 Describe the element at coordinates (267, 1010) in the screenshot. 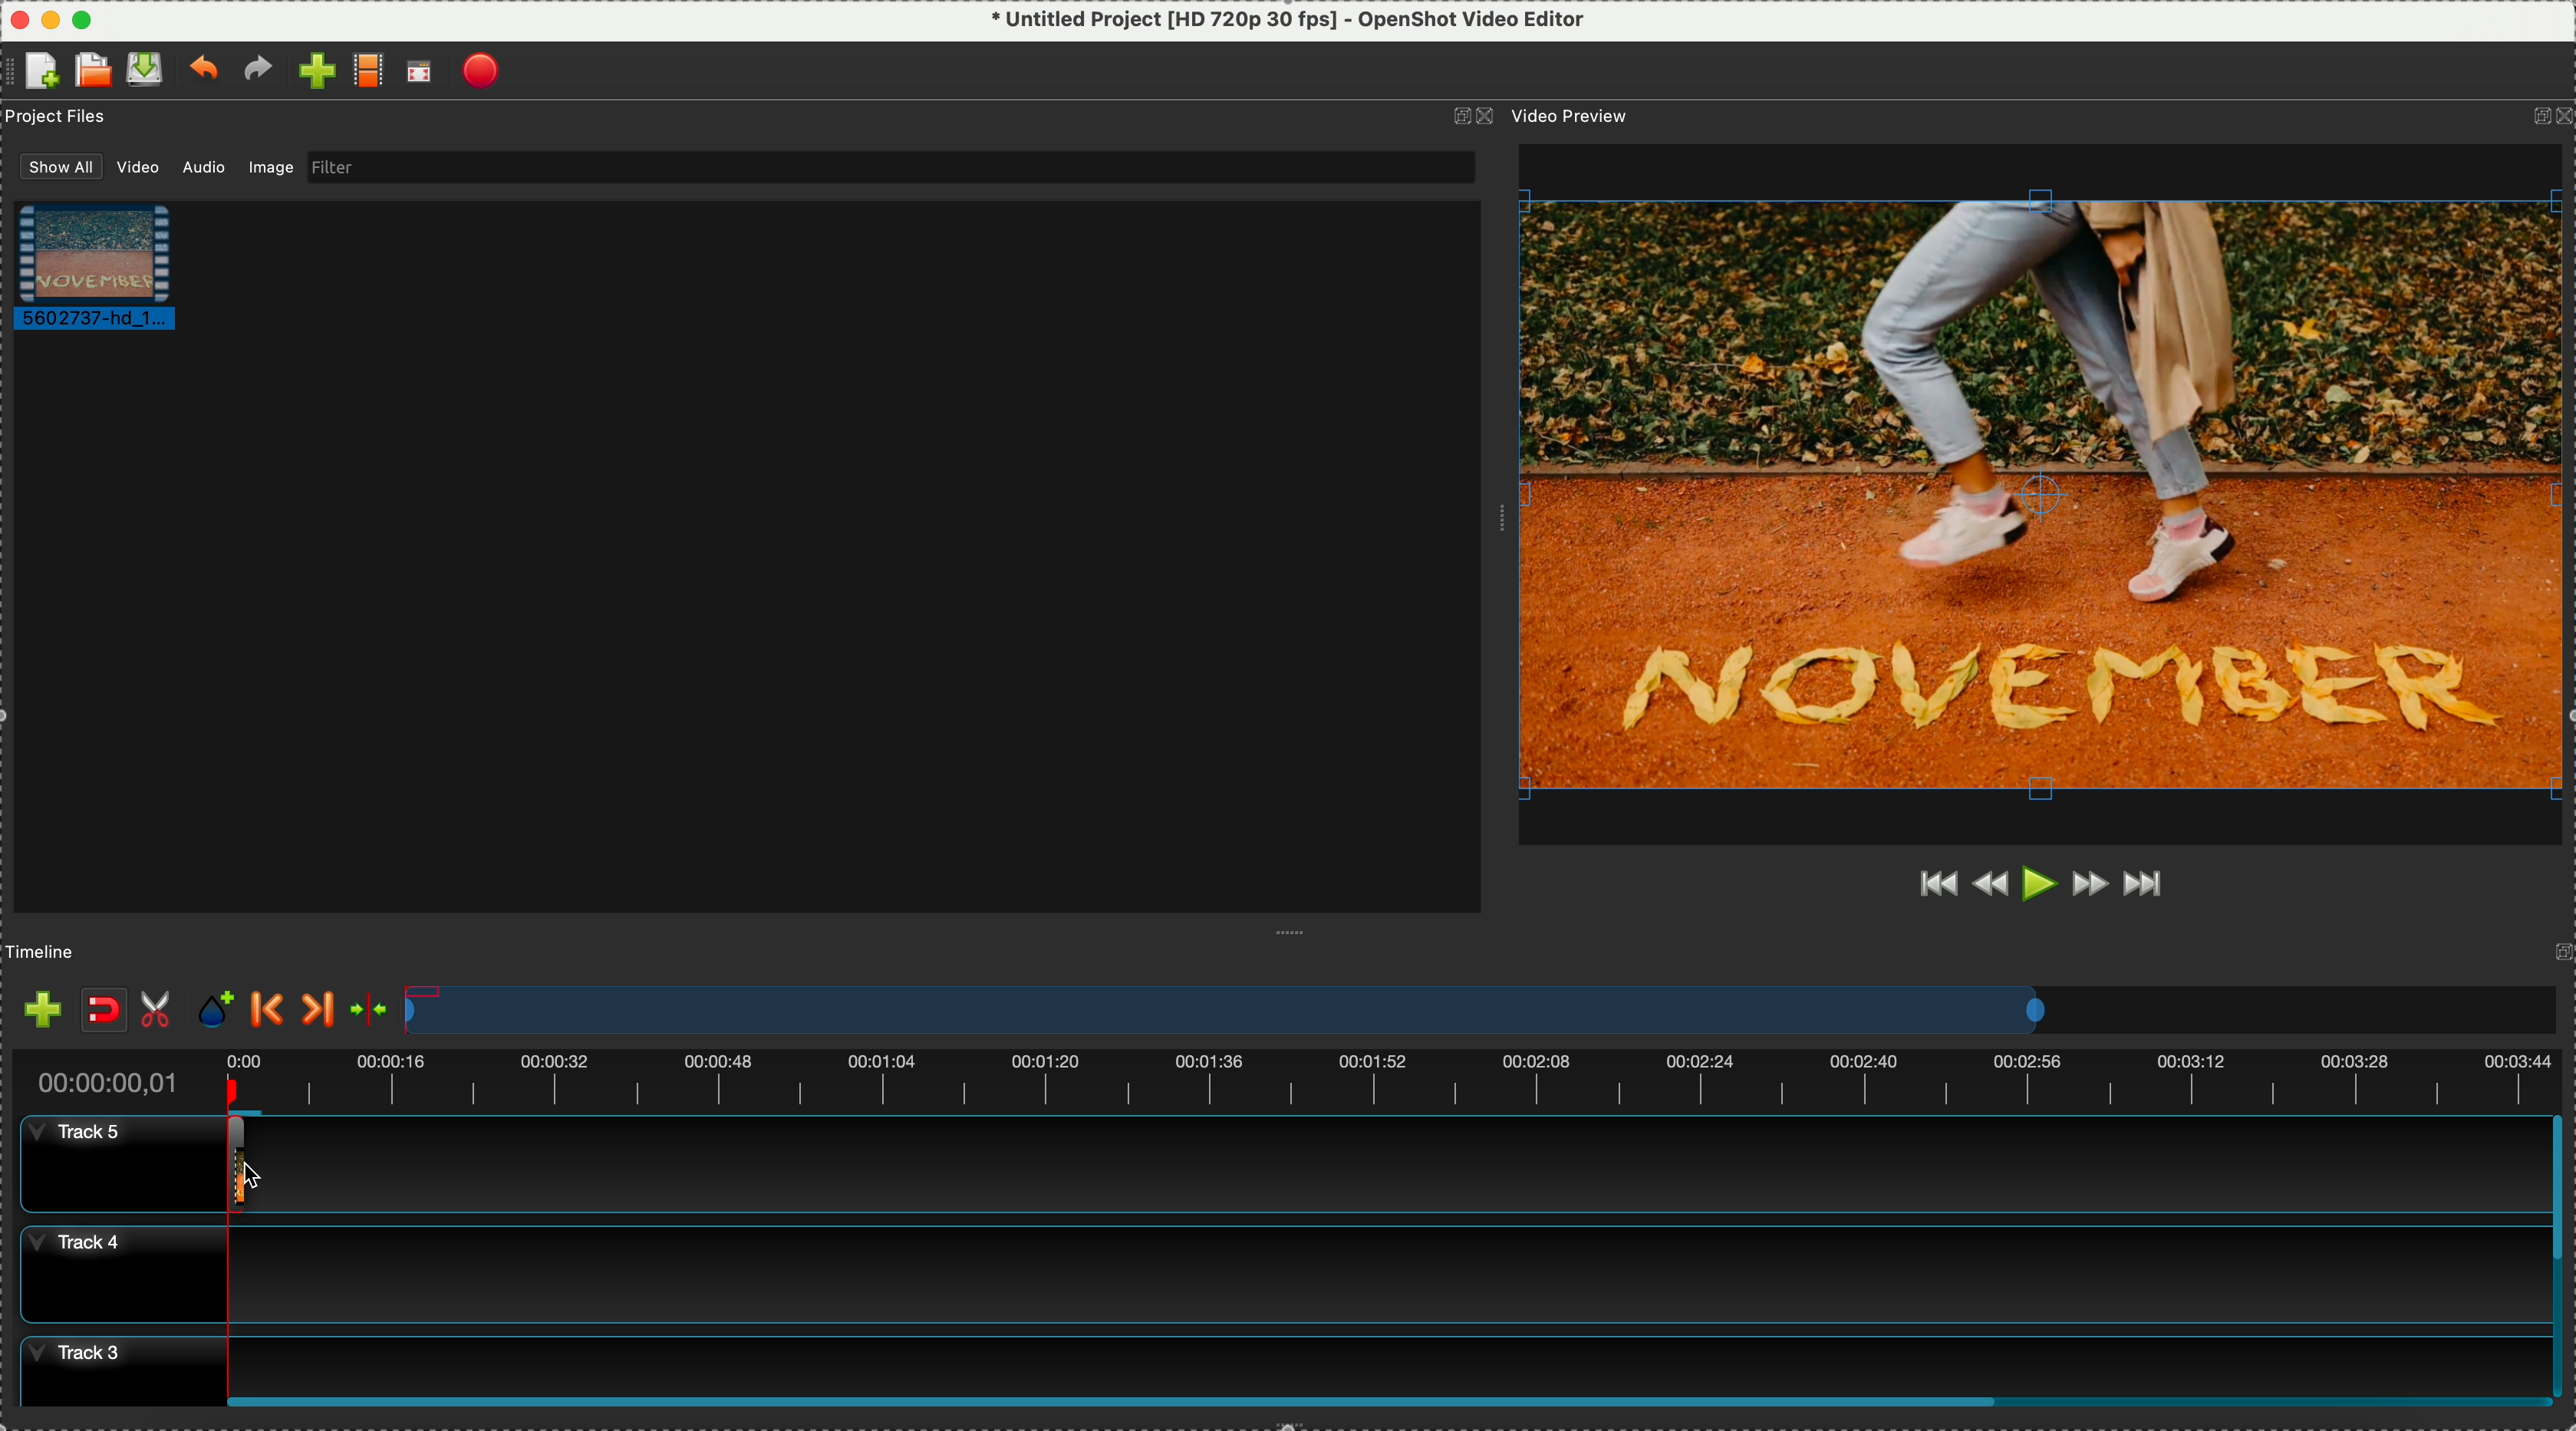

I see `previous marker` at that location.